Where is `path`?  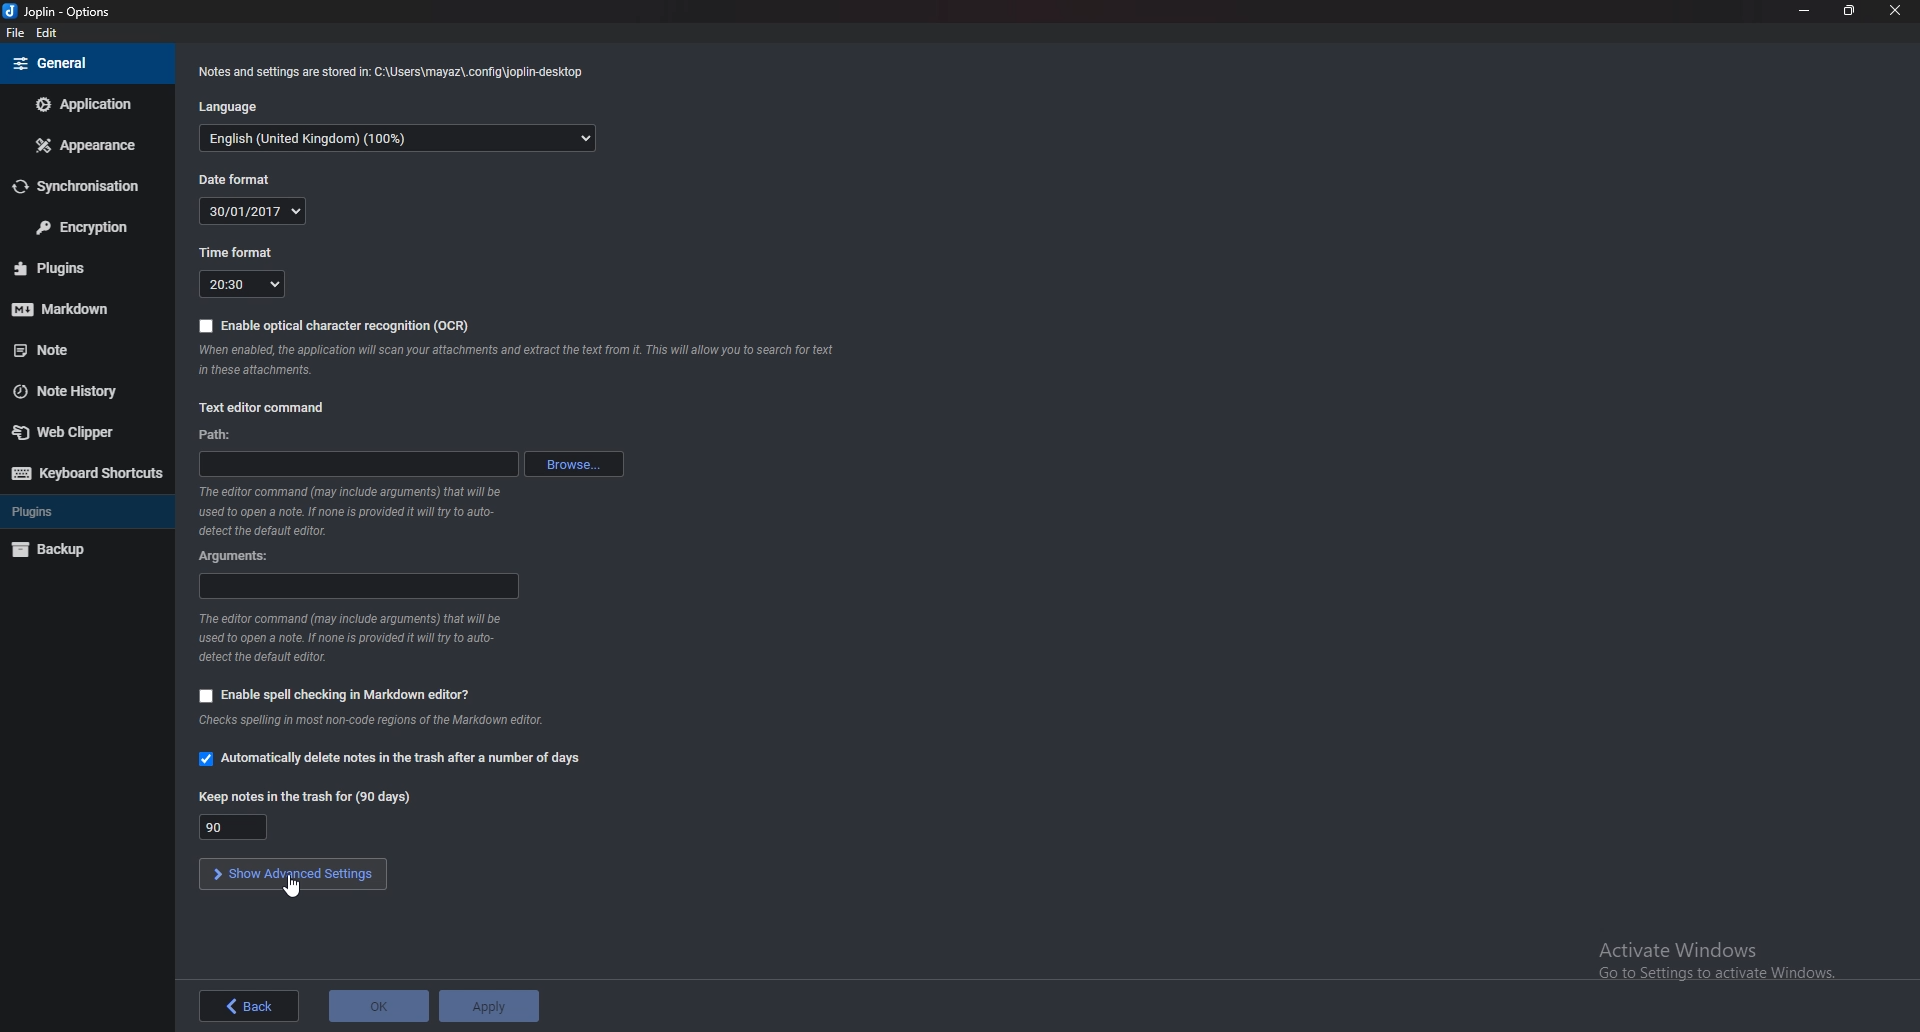 path is located at coordinates (225, 435).